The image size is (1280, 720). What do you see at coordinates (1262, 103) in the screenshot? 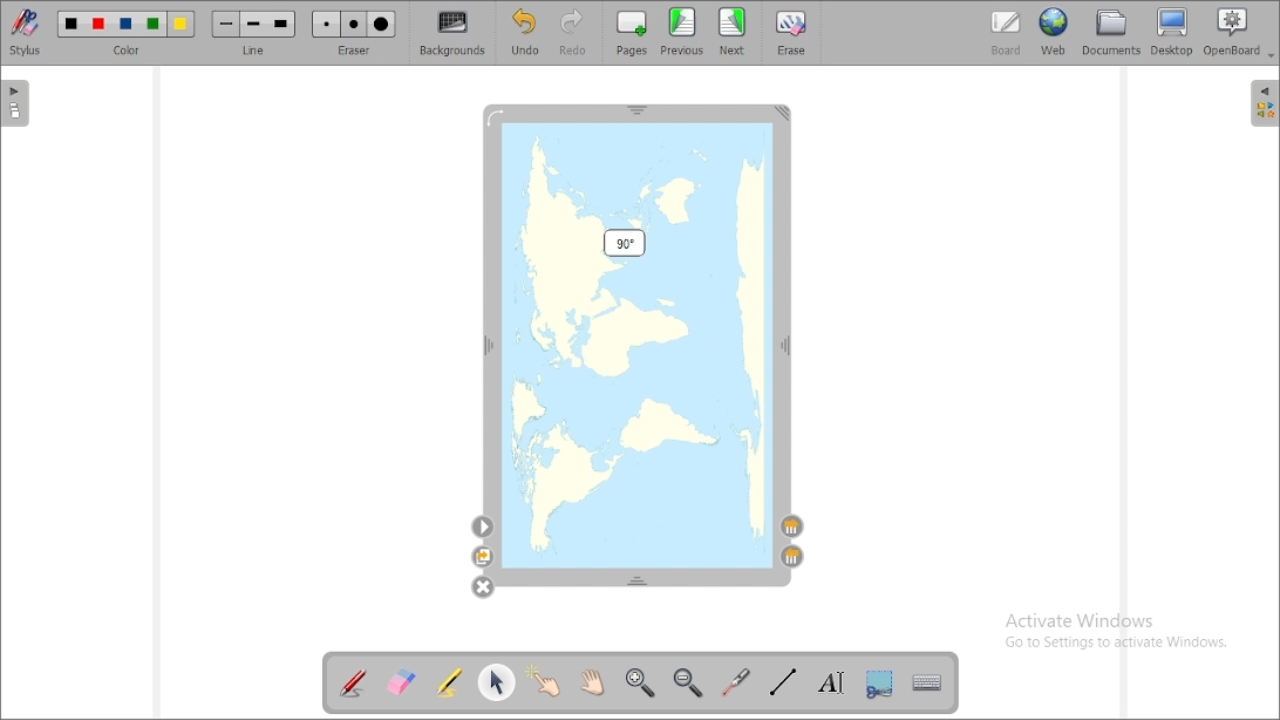
I see `sidebar settings` at bounding box center [1262, 103].